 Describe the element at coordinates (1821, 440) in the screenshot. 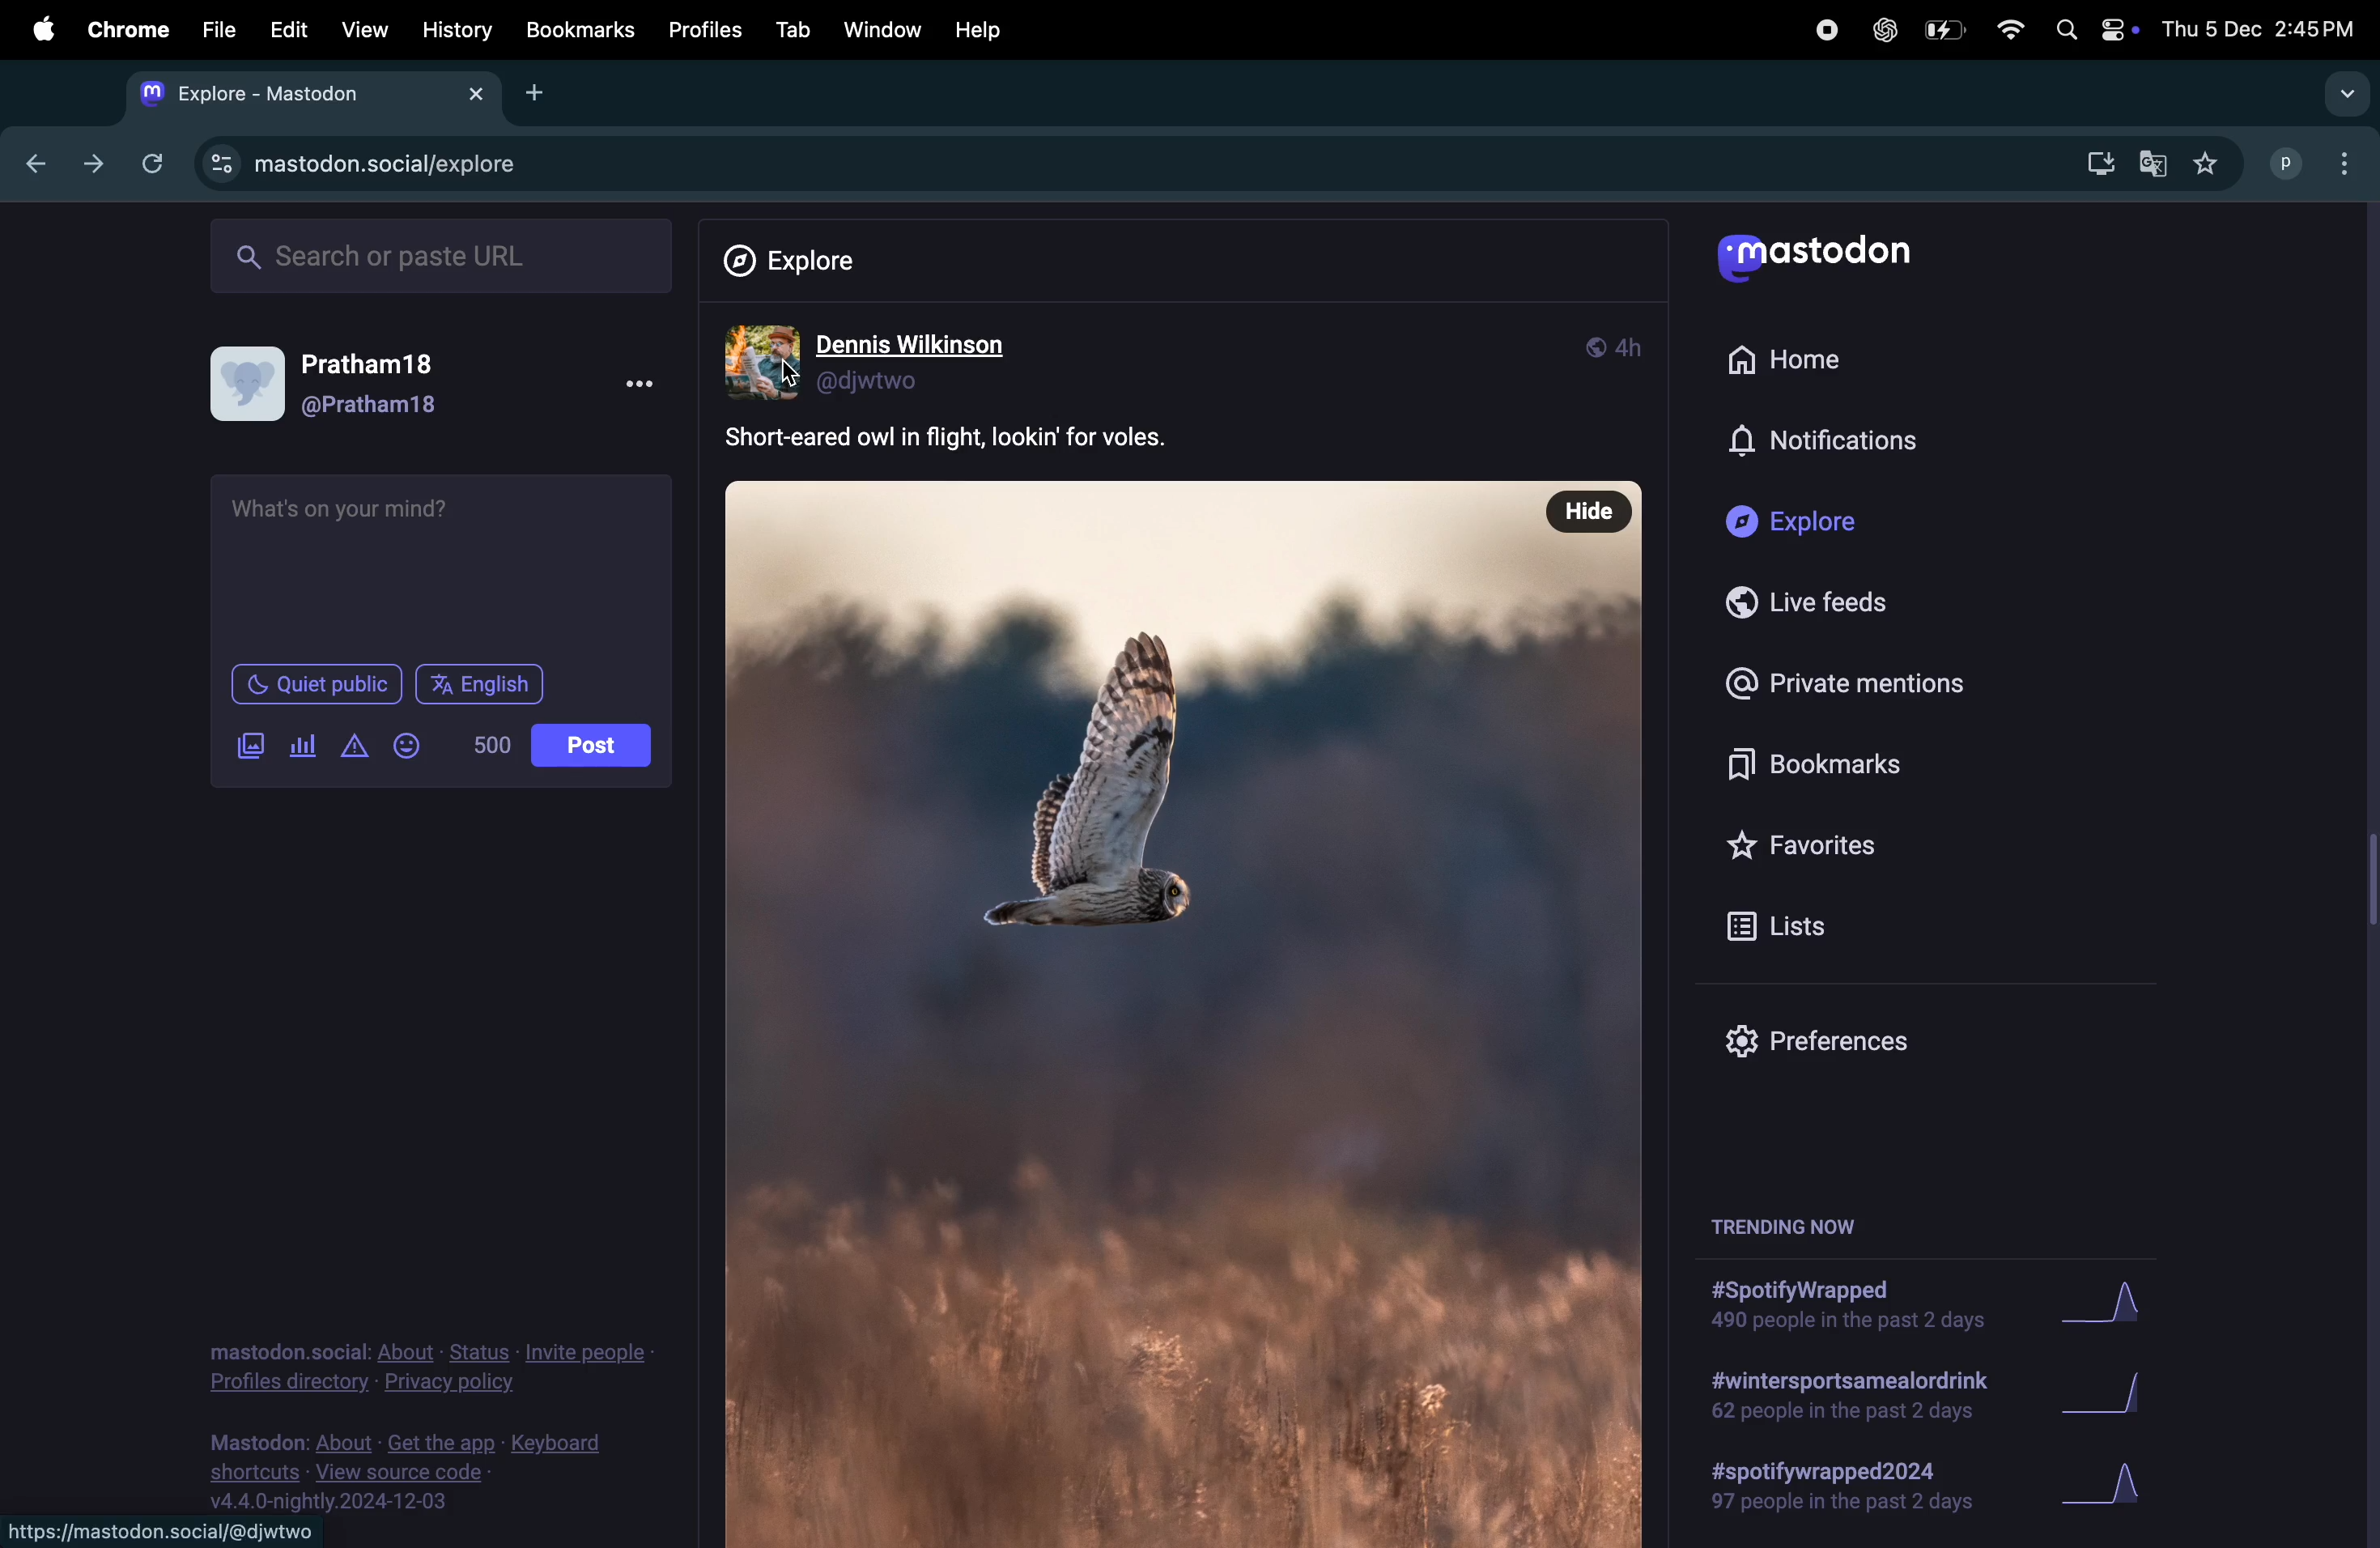

I see `notifications` at that location.